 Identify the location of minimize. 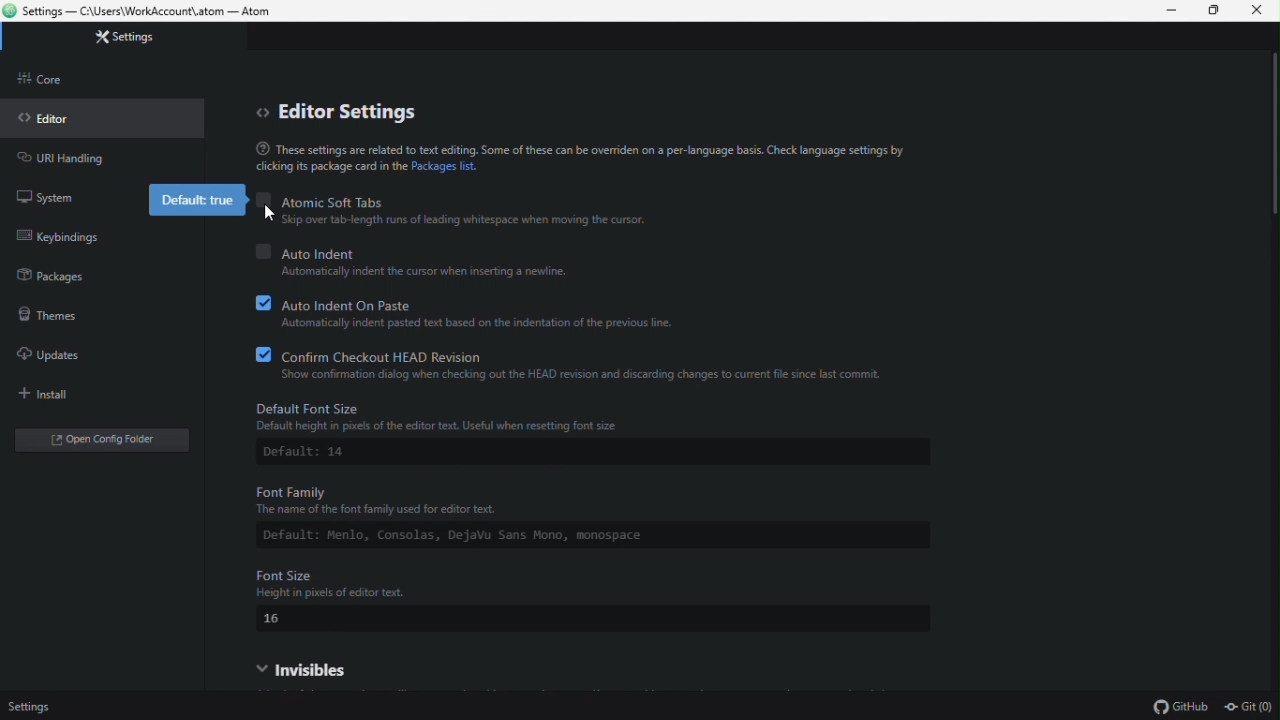
(1166, 11).